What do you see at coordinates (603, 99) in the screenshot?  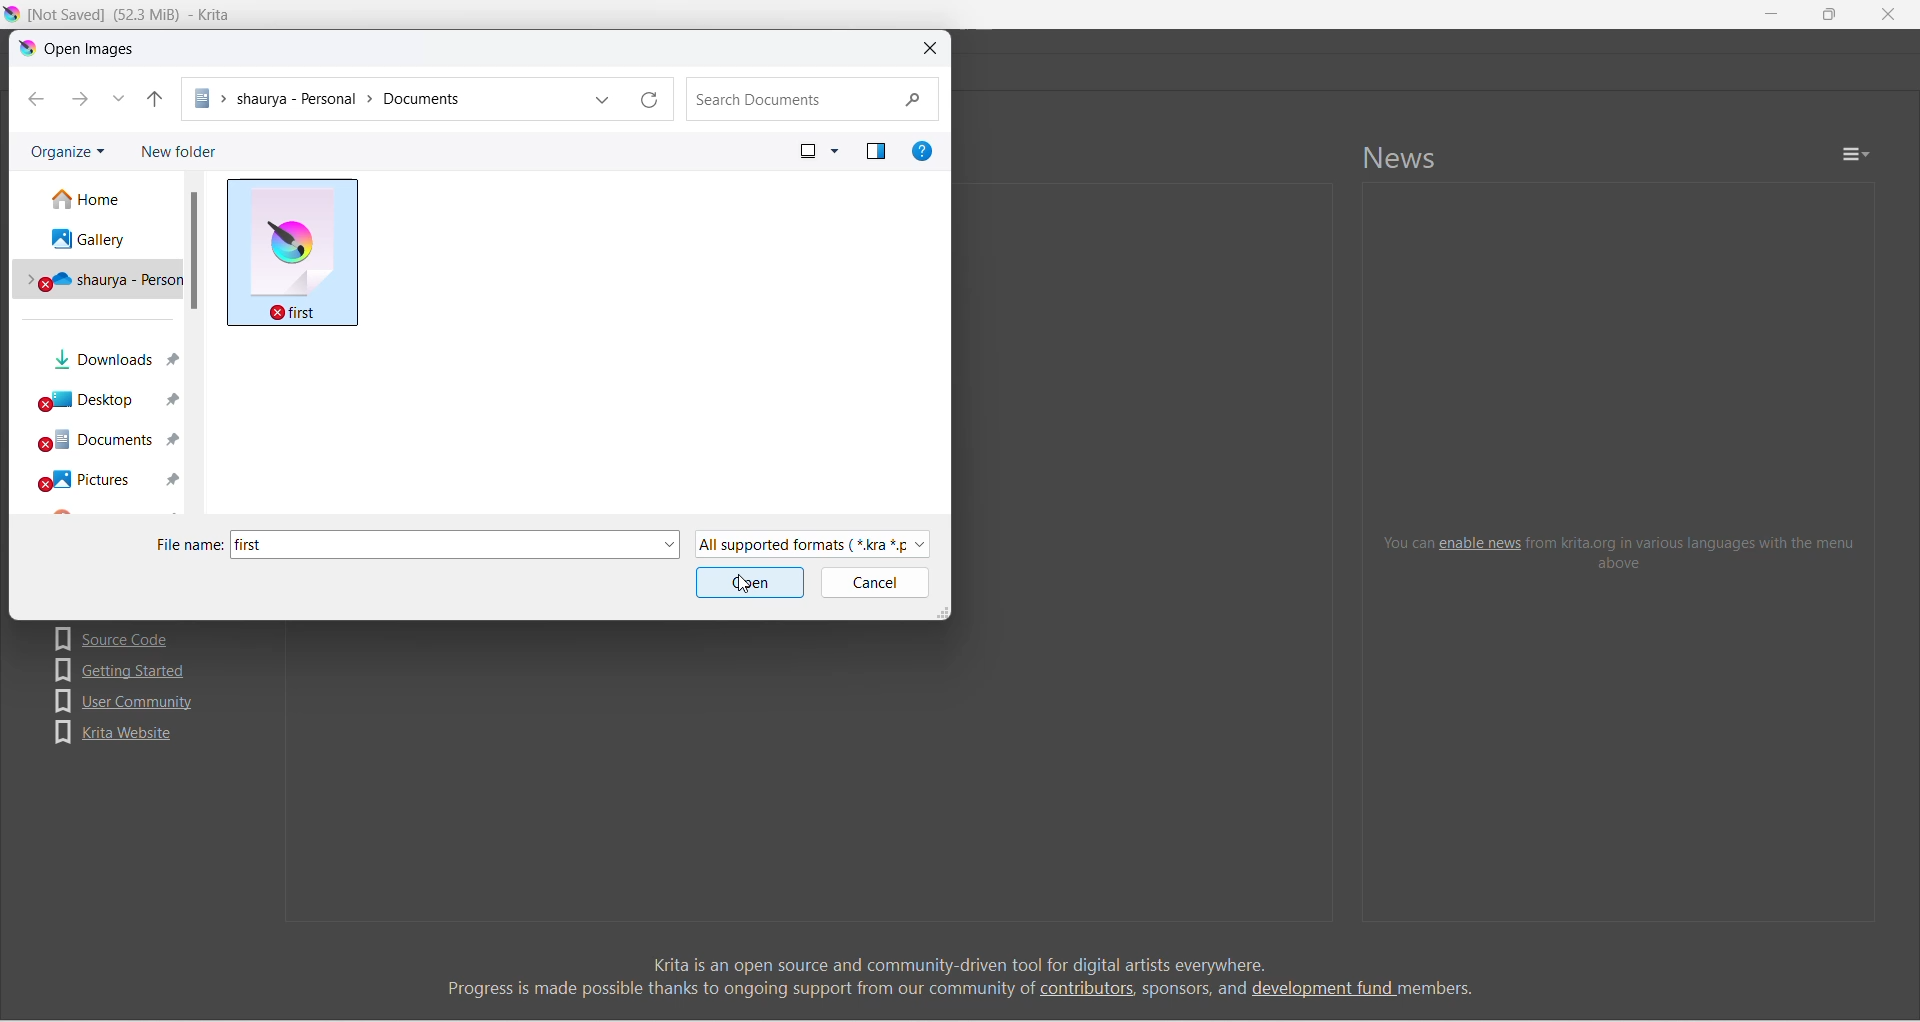 I see `previous location` at bounding box center [603, 99].